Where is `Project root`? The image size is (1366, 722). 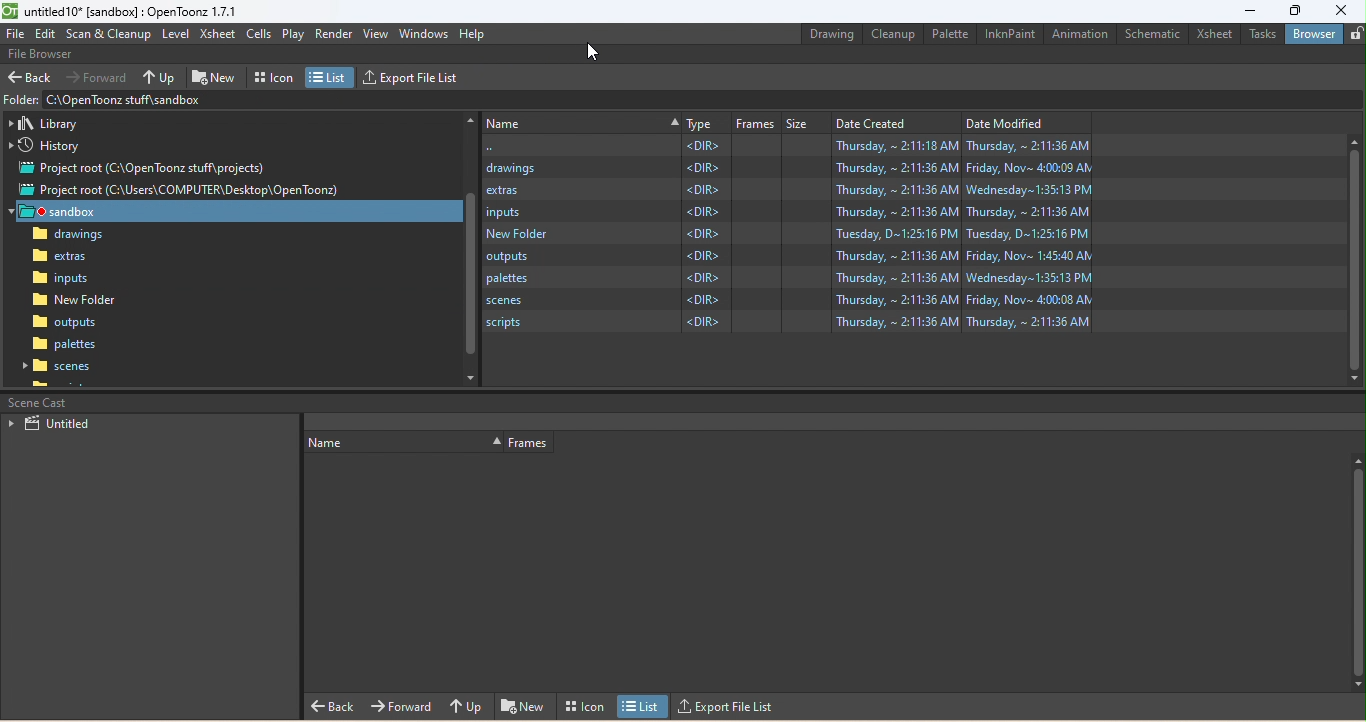
Project root is located at coordinates (179, 189).